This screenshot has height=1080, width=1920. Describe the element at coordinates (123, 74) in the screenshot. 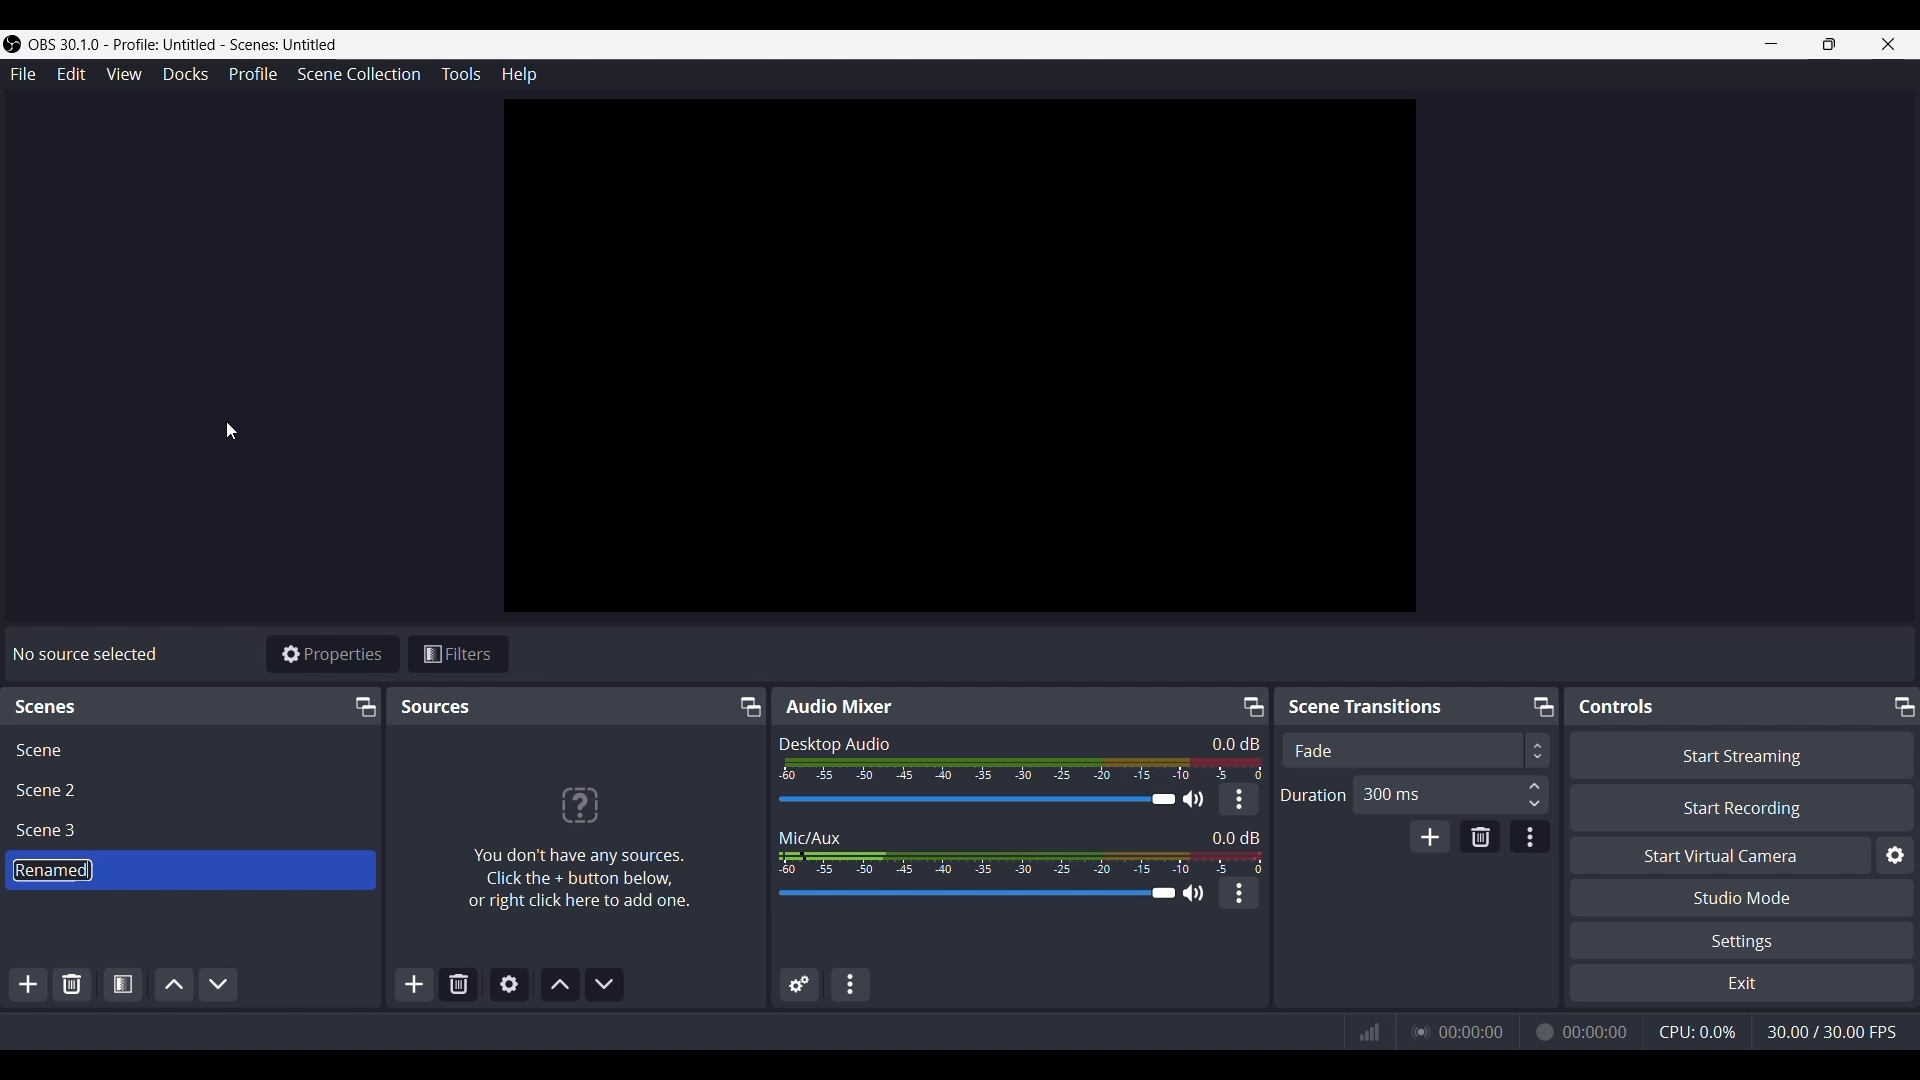

I see `View` at that location.